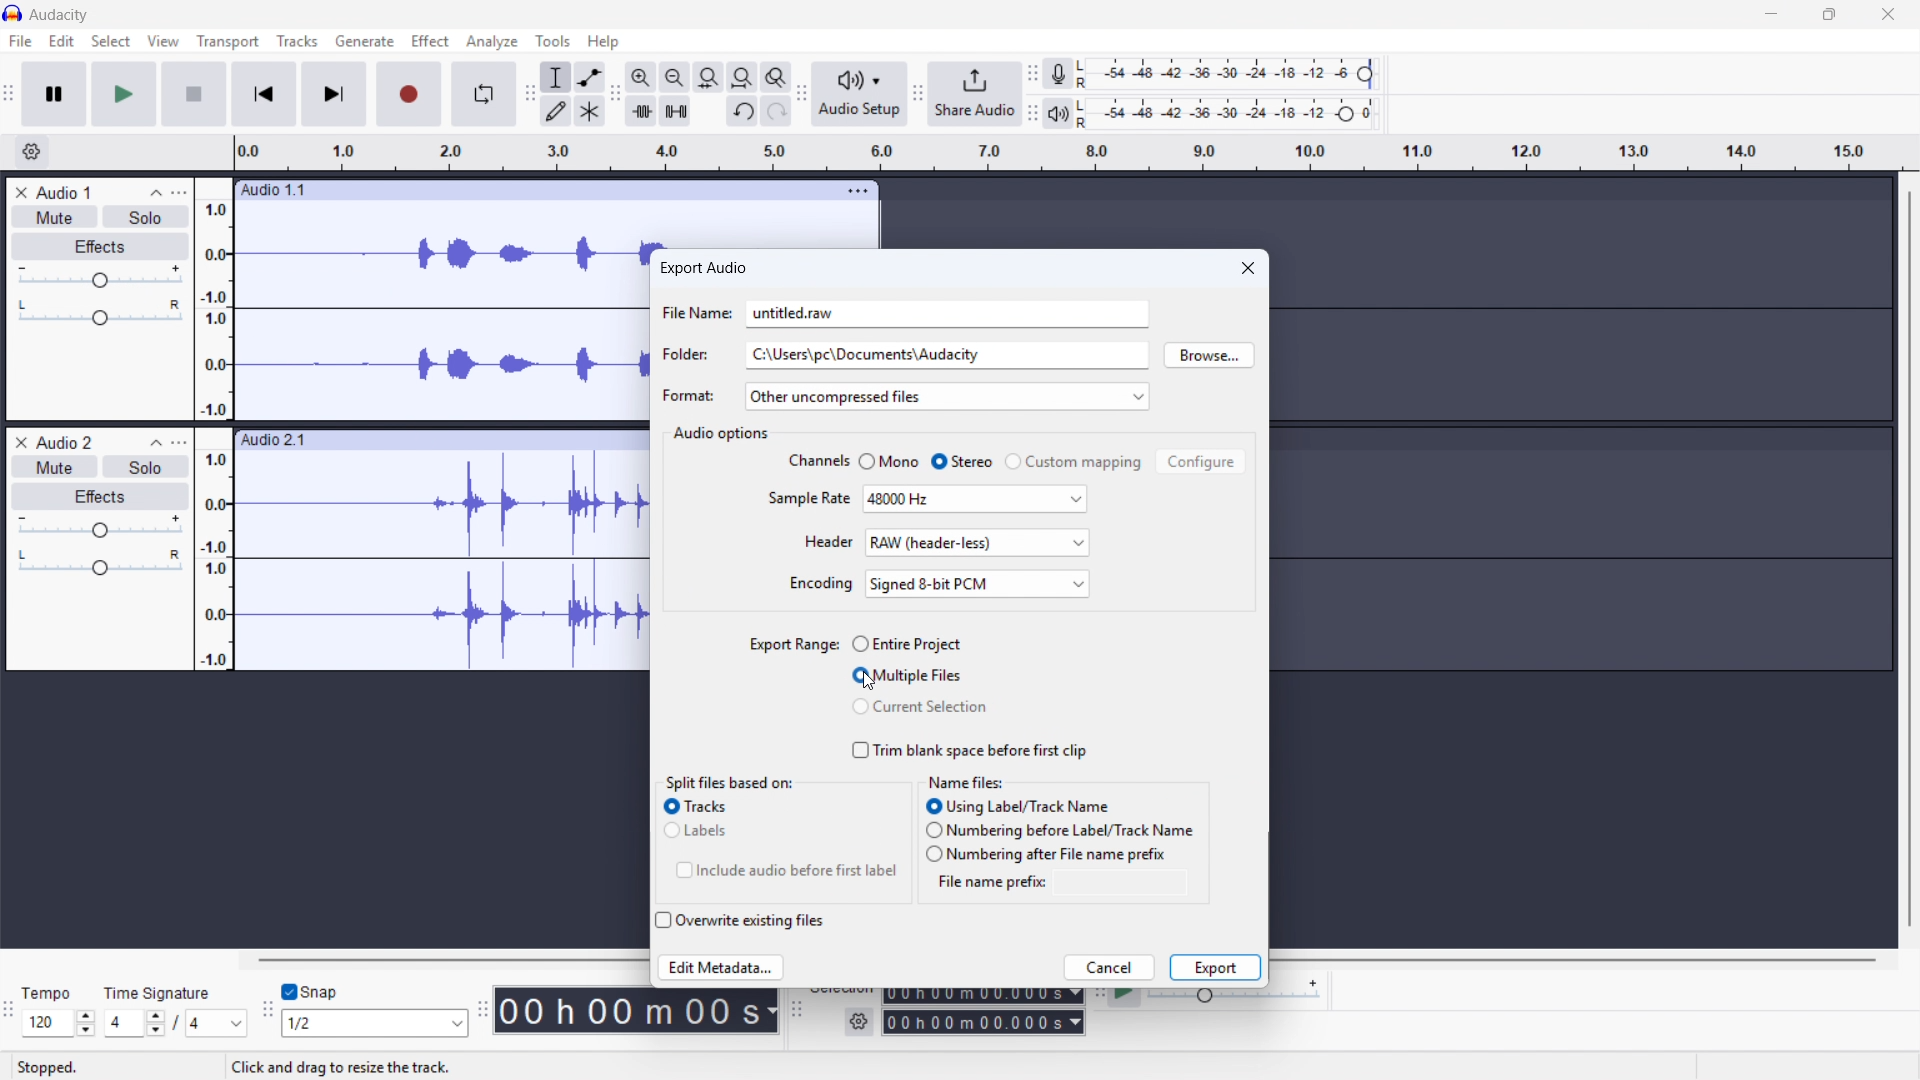 The height and width of the screenshot is (1080, 1920). I want to click on ) Tracks, so click(698, 806).